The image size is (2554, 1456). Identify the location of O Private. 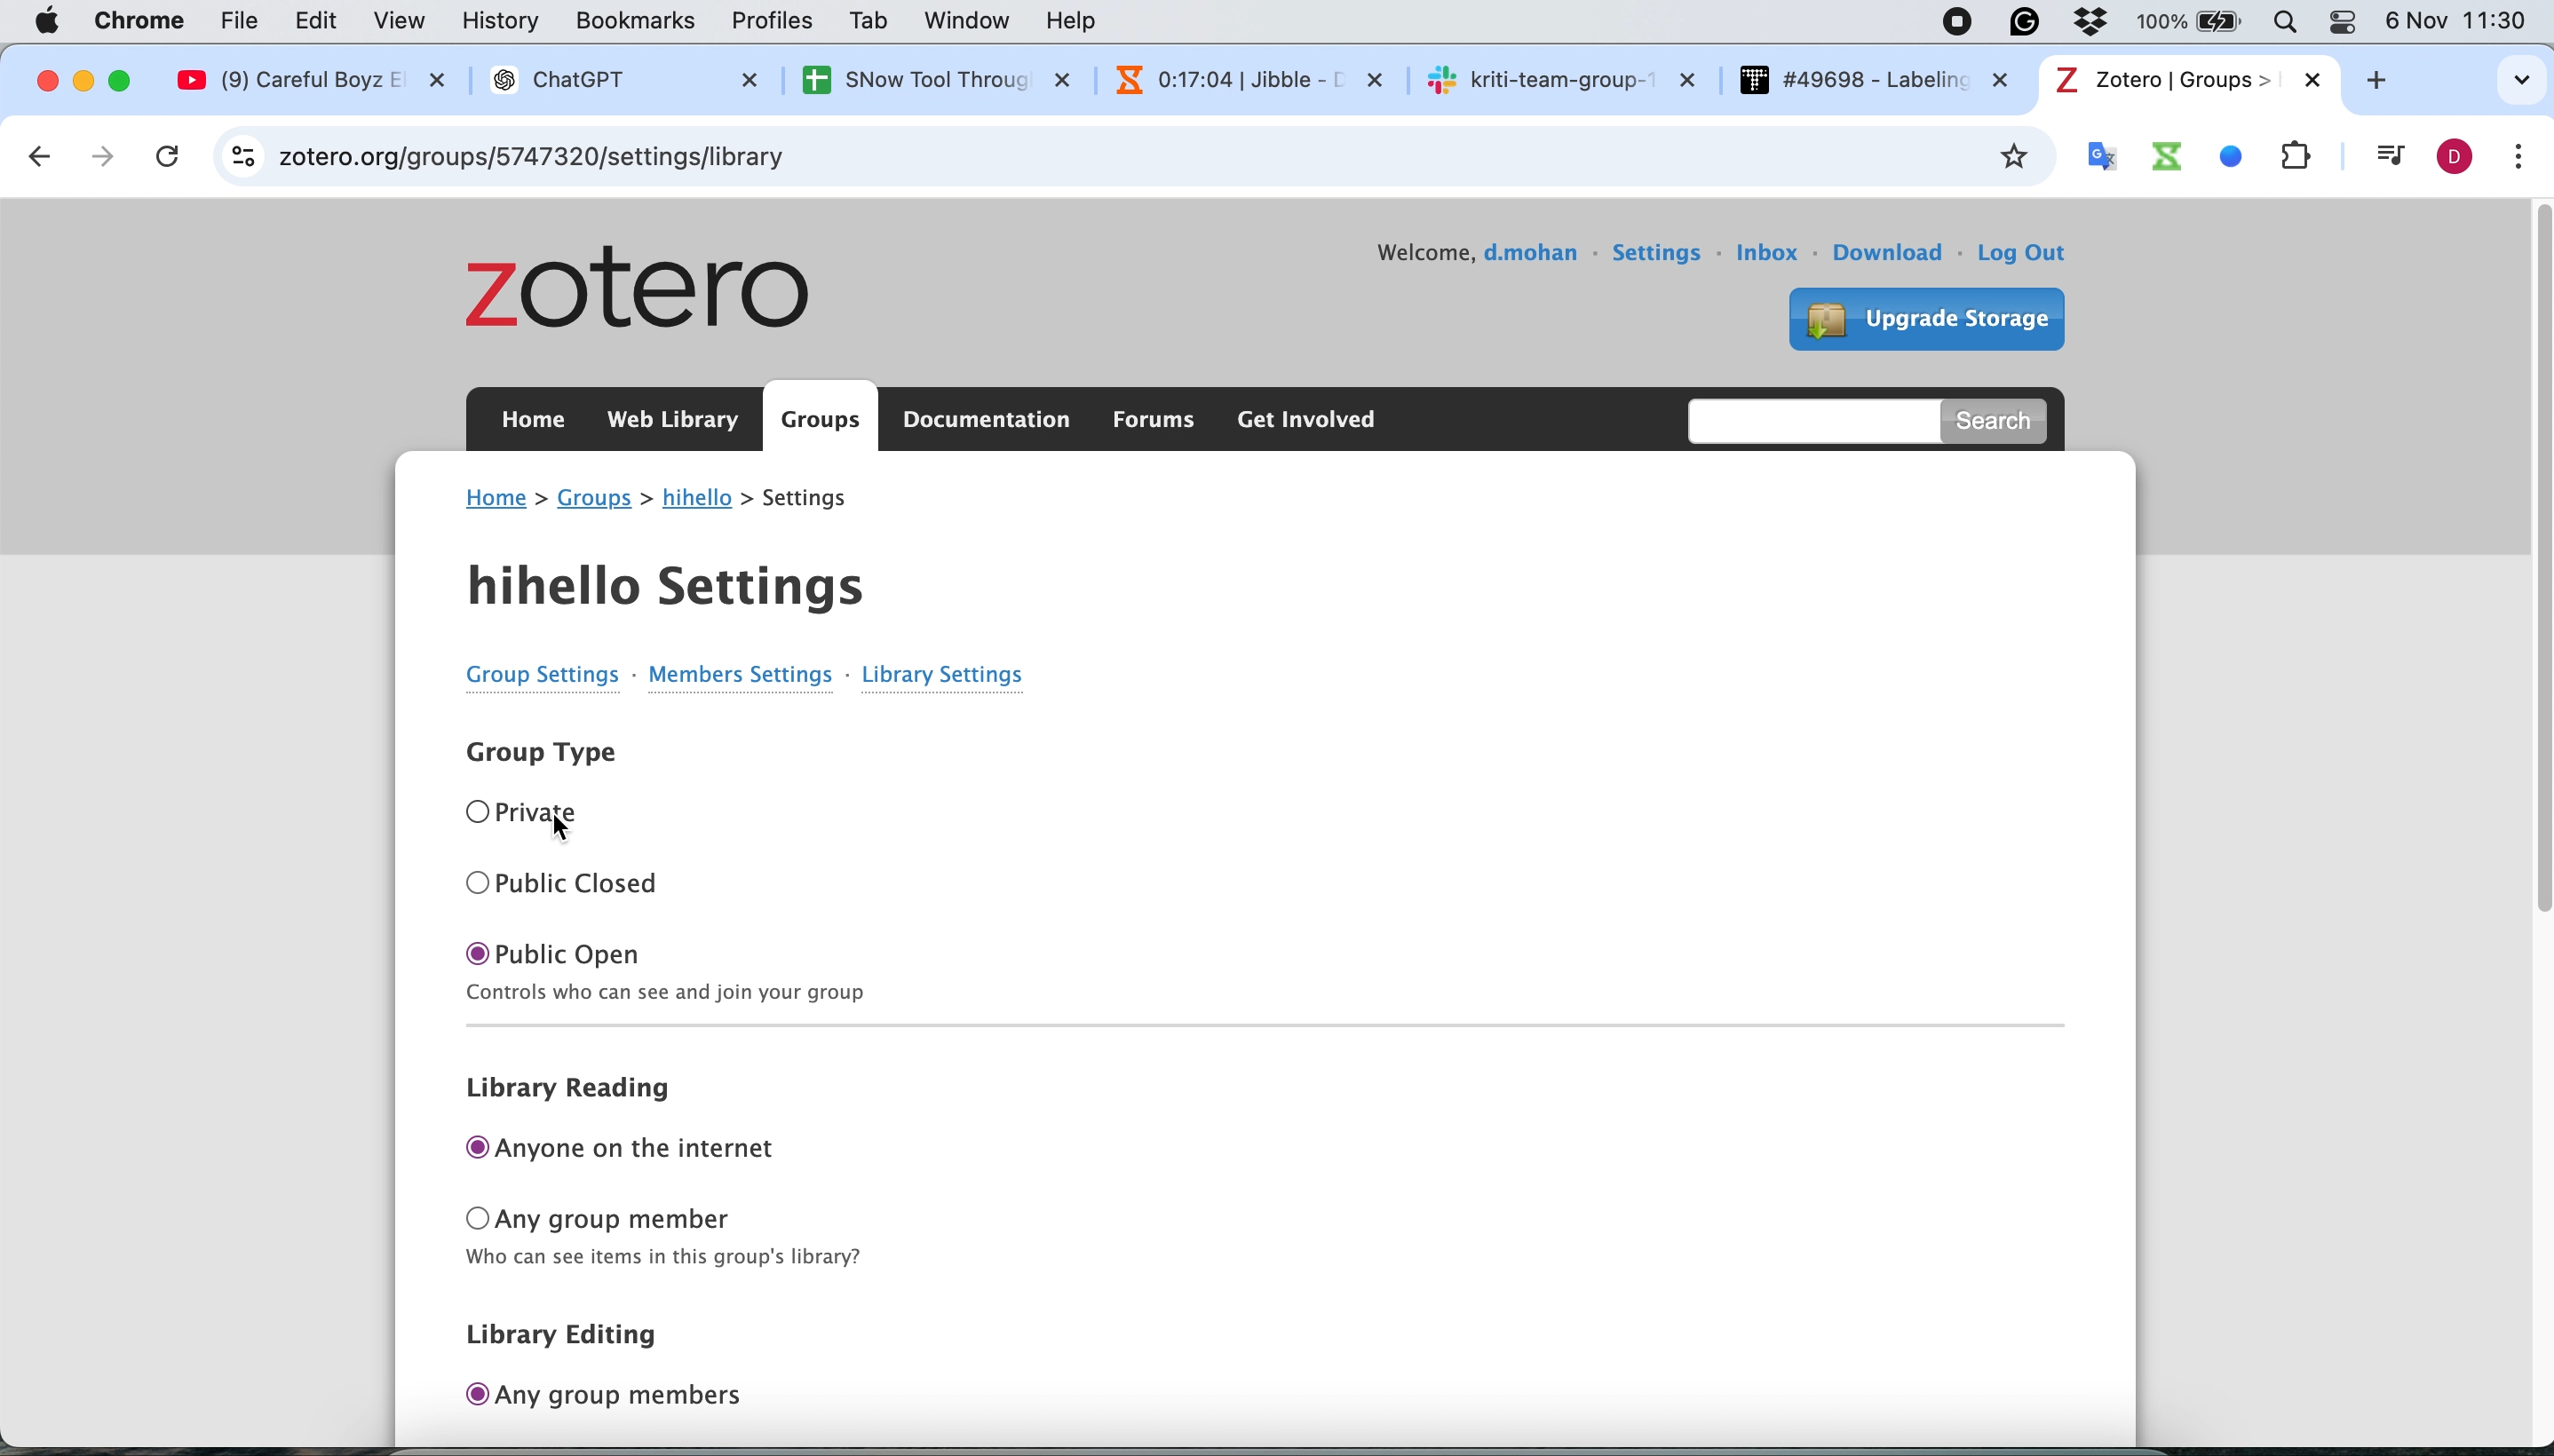
(531, 811).